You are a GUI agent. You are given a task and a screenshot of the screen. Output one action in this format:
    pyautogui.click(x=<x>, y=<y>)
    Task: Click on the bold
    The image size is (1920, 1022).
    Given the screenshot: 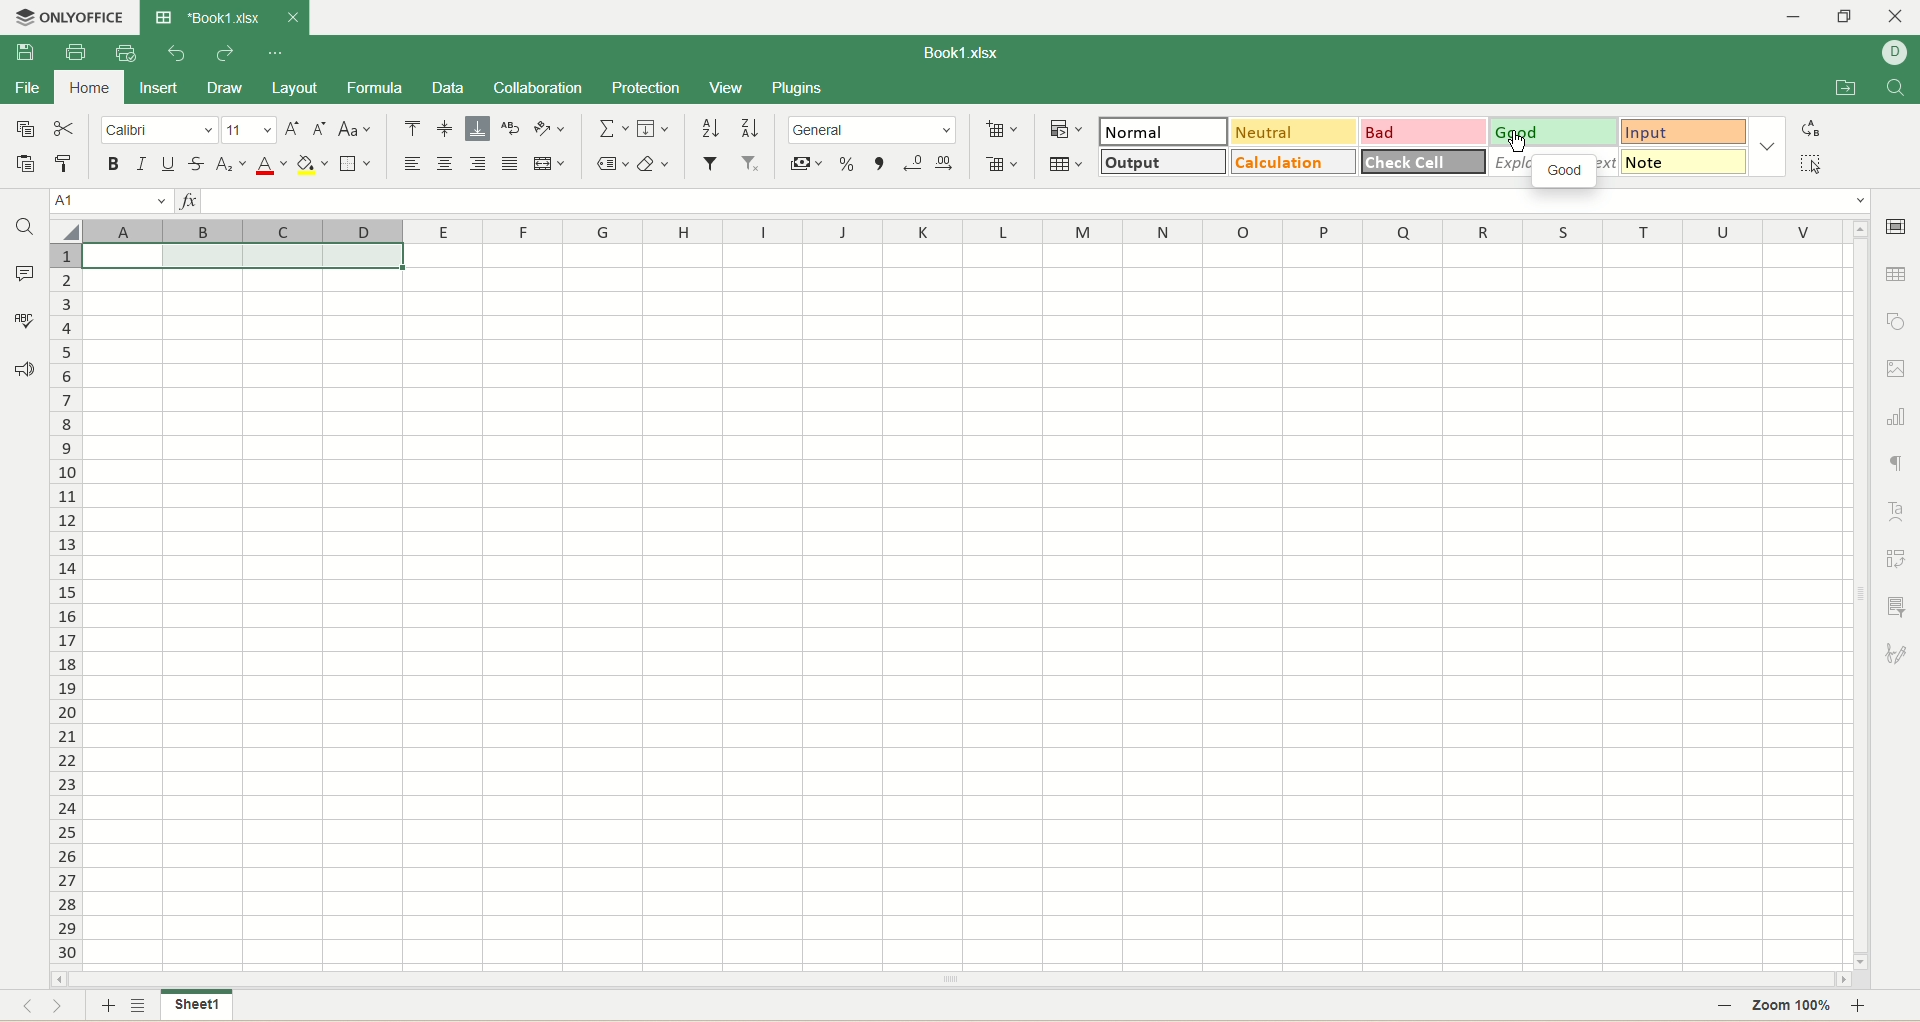 What is the action you would take?
    pyautogui.click(x=114, y=163)
    